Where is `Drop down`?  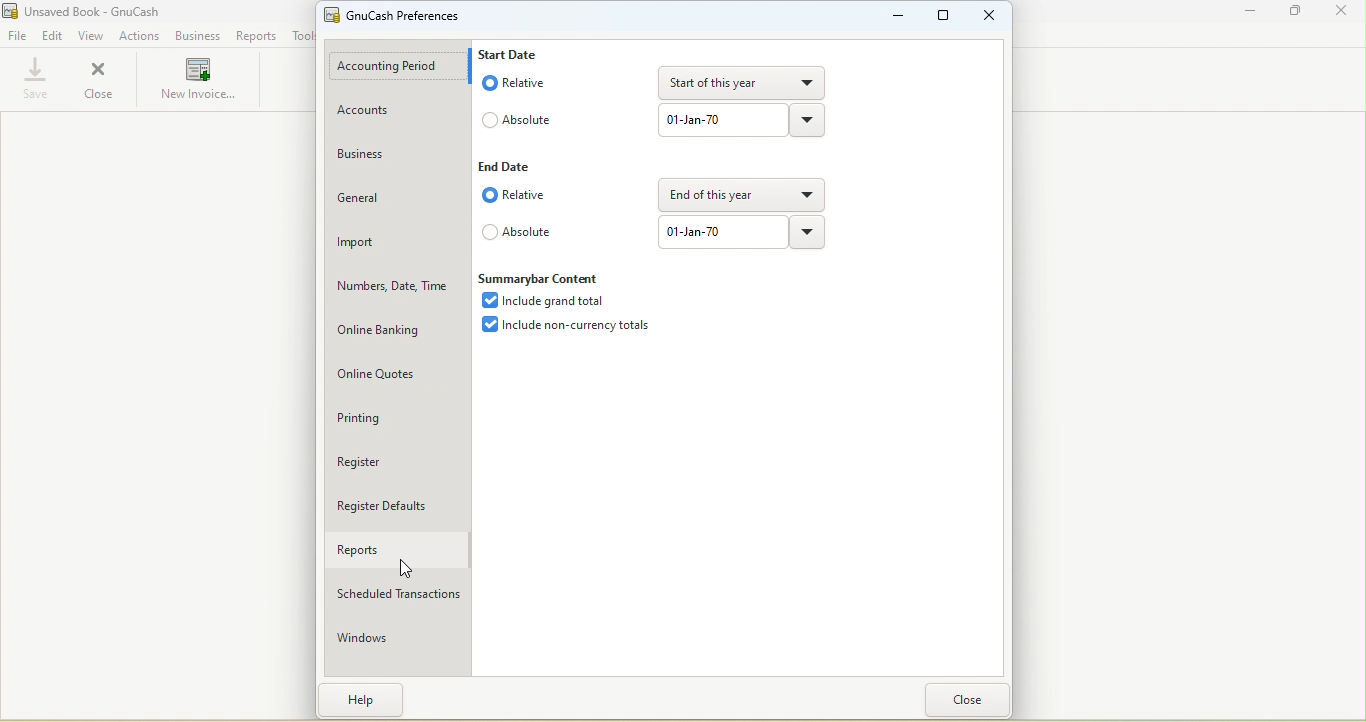
Drop down is located at coordinates (807, 233).